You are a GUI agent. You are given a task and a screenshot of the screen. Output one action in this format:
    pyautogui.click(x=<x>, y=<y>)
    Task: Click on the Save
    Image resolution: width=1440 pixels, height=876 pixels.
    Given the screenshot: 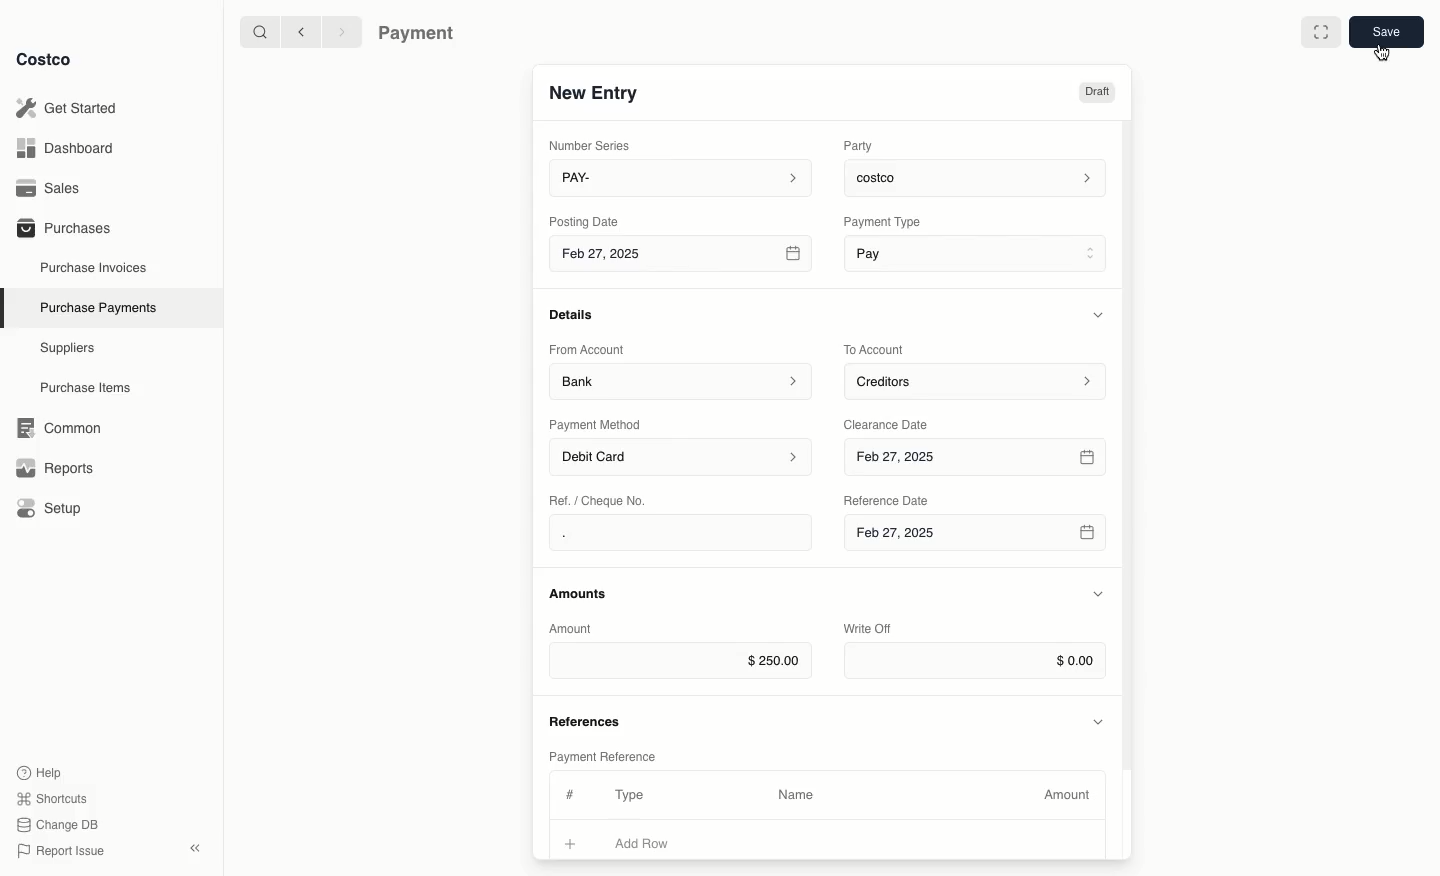 What is the action you would take?
    pyautogui.click(x=1385, y=31)
    